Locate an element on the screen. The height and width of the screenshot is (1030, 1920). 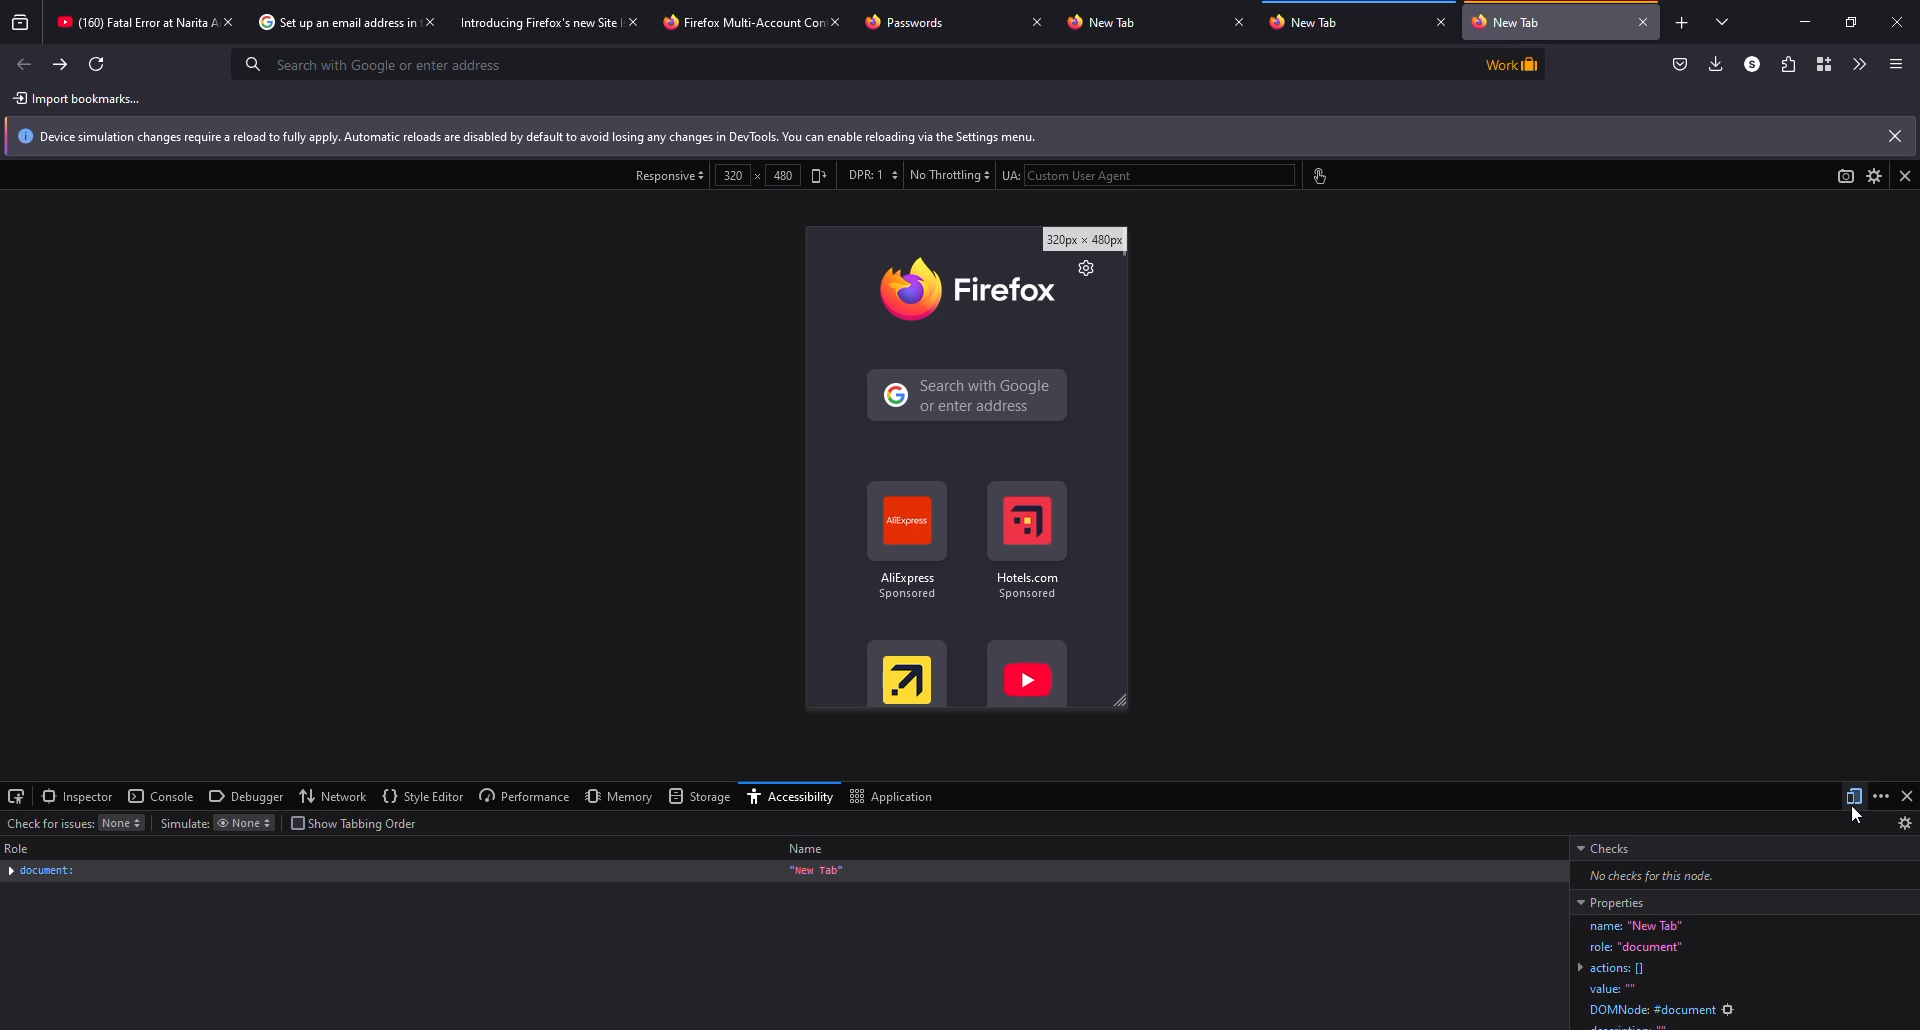
view recent is located at coordinates (20, 22).